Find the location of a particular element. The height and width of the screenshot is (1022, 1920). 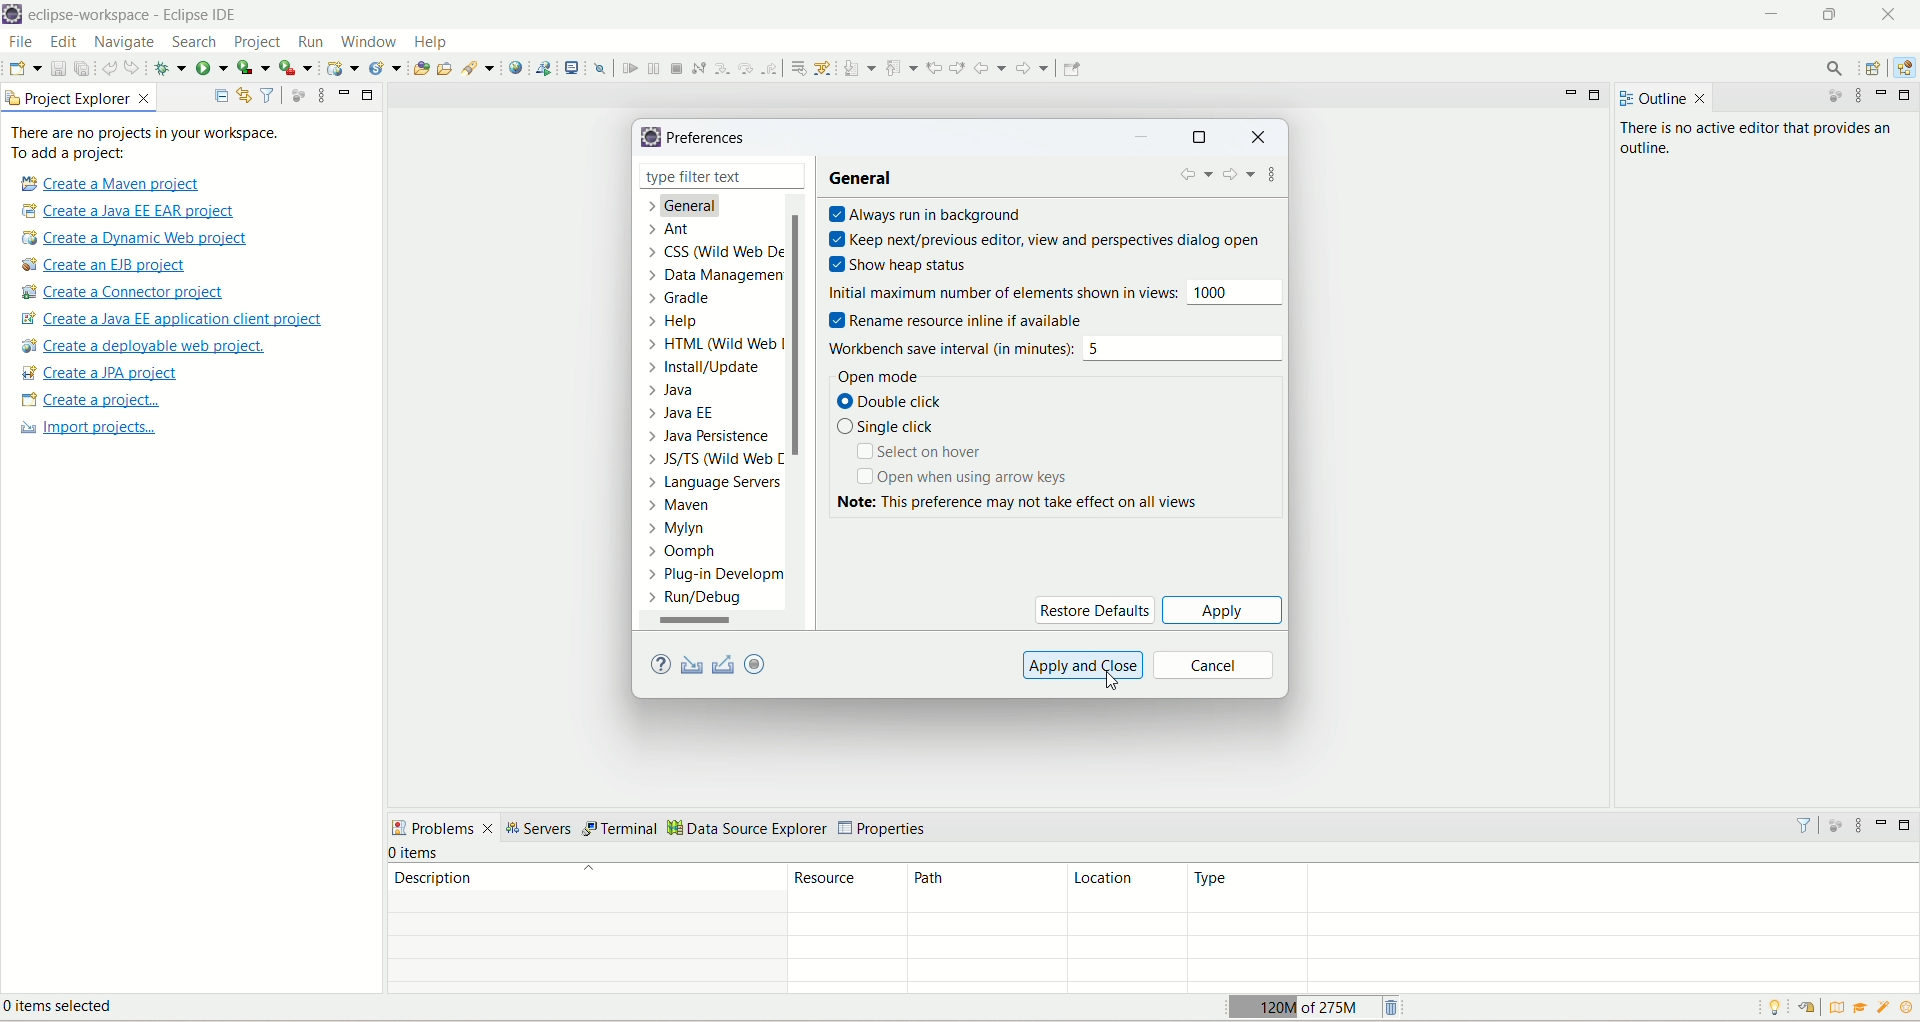

navigate is located at coordinates (128, 43).